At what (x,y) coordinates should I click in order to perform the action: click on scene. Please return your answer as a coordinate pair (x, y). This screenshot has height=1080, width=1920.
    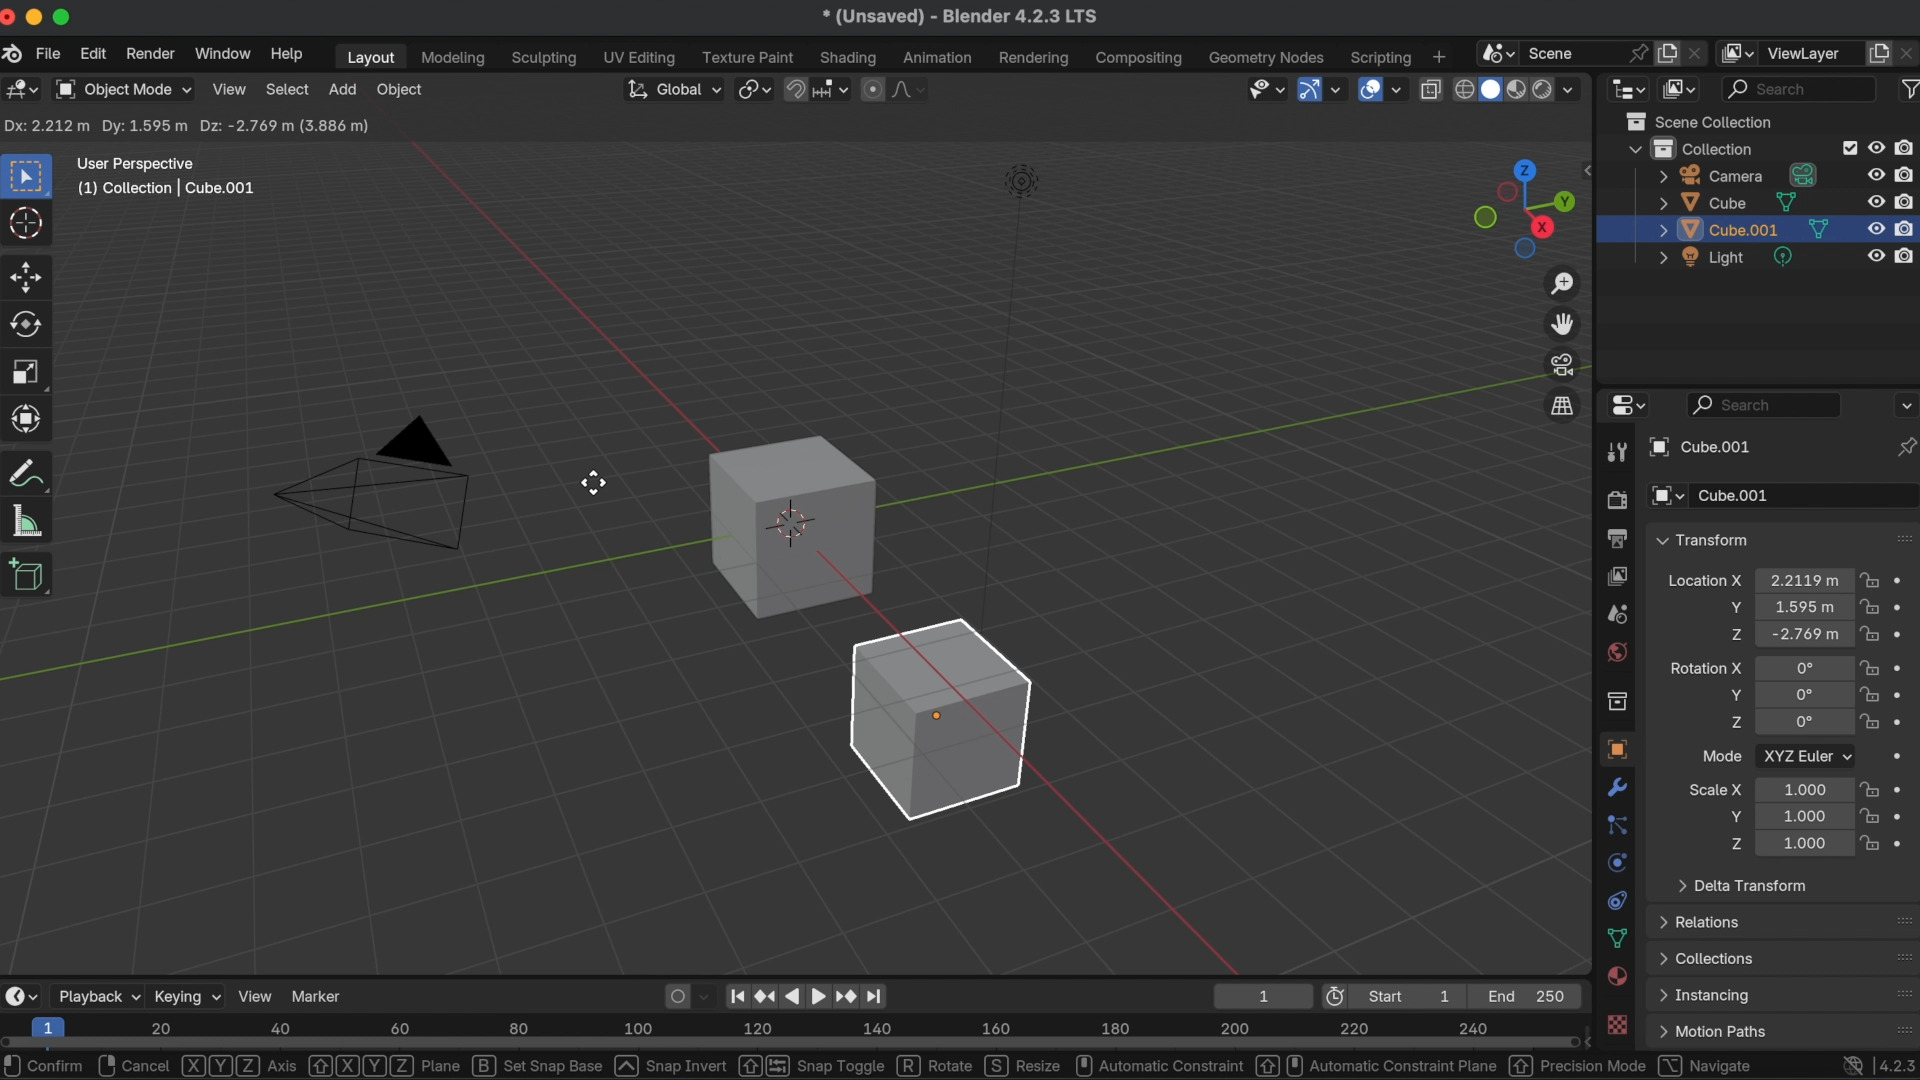
    Looking at the image, I should click on (1616, 614).